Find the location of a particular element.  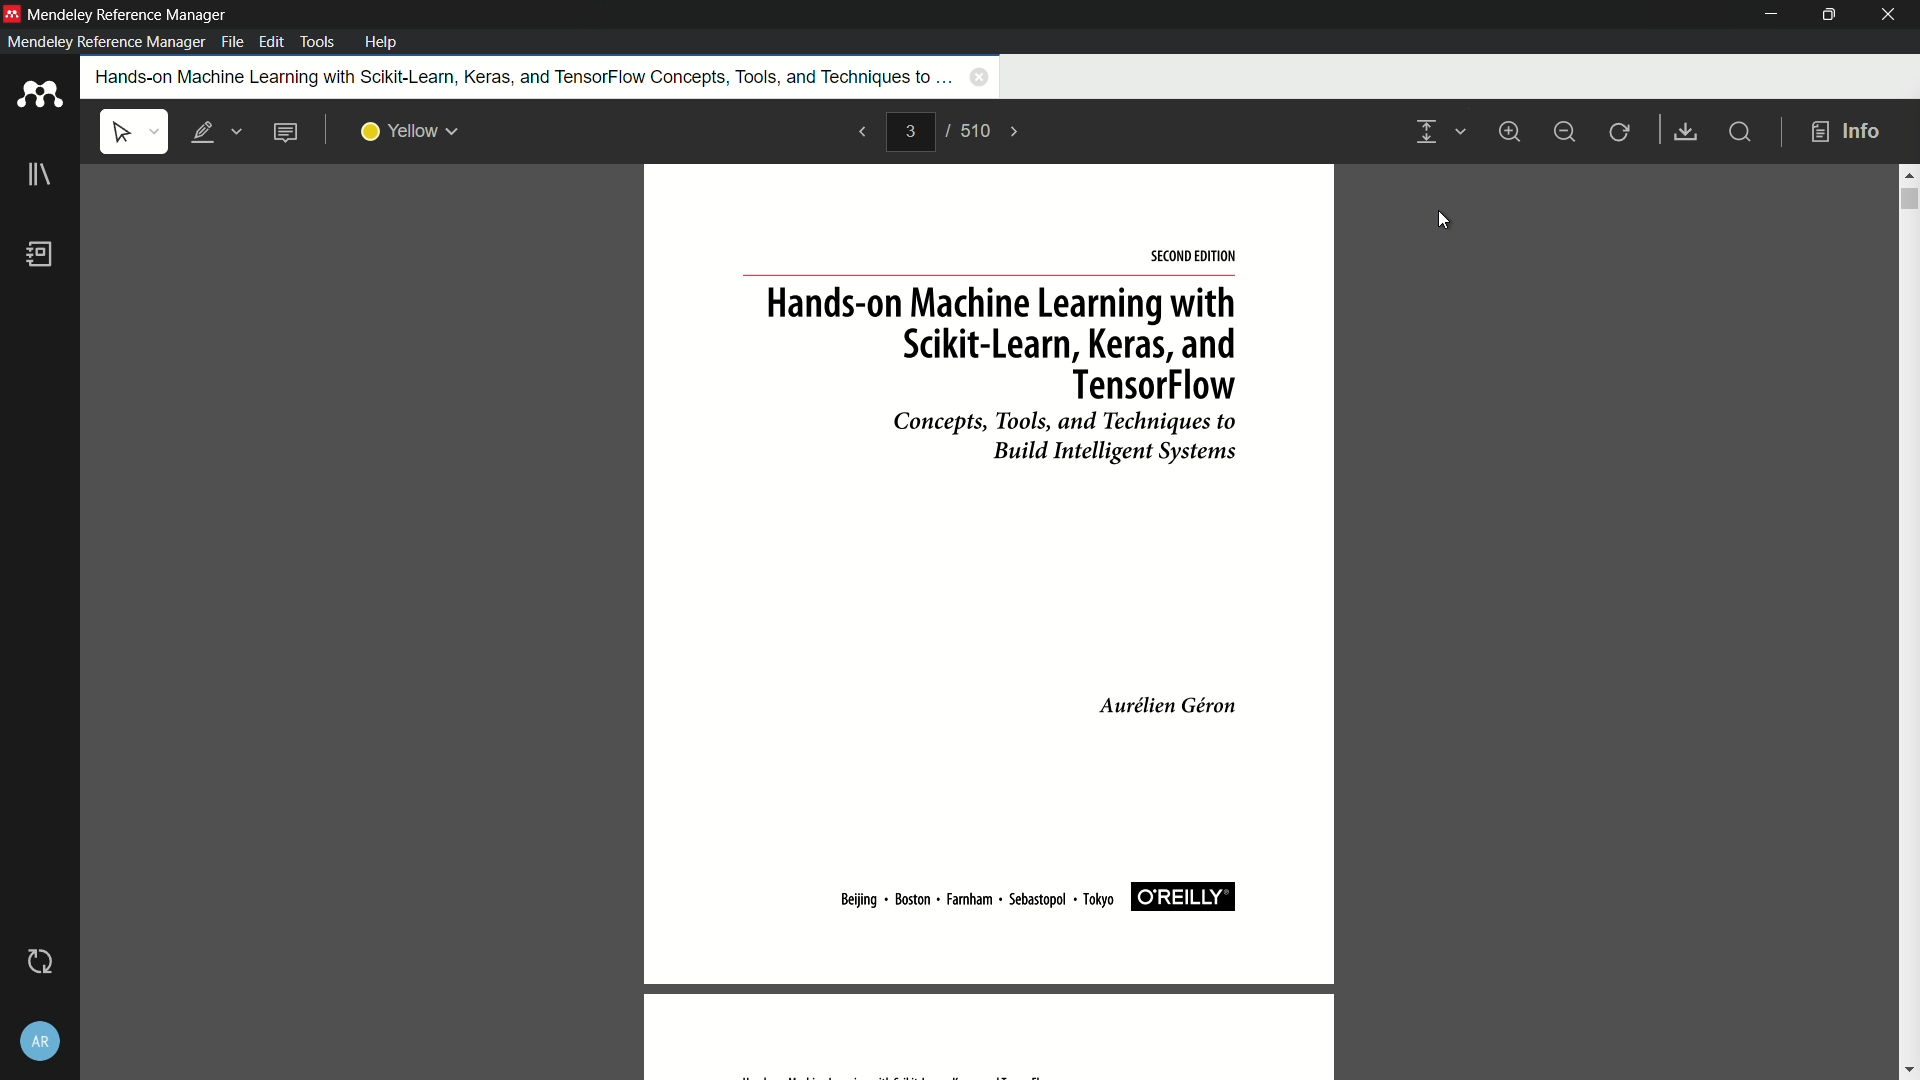

select is located at coordinates (134, 132).